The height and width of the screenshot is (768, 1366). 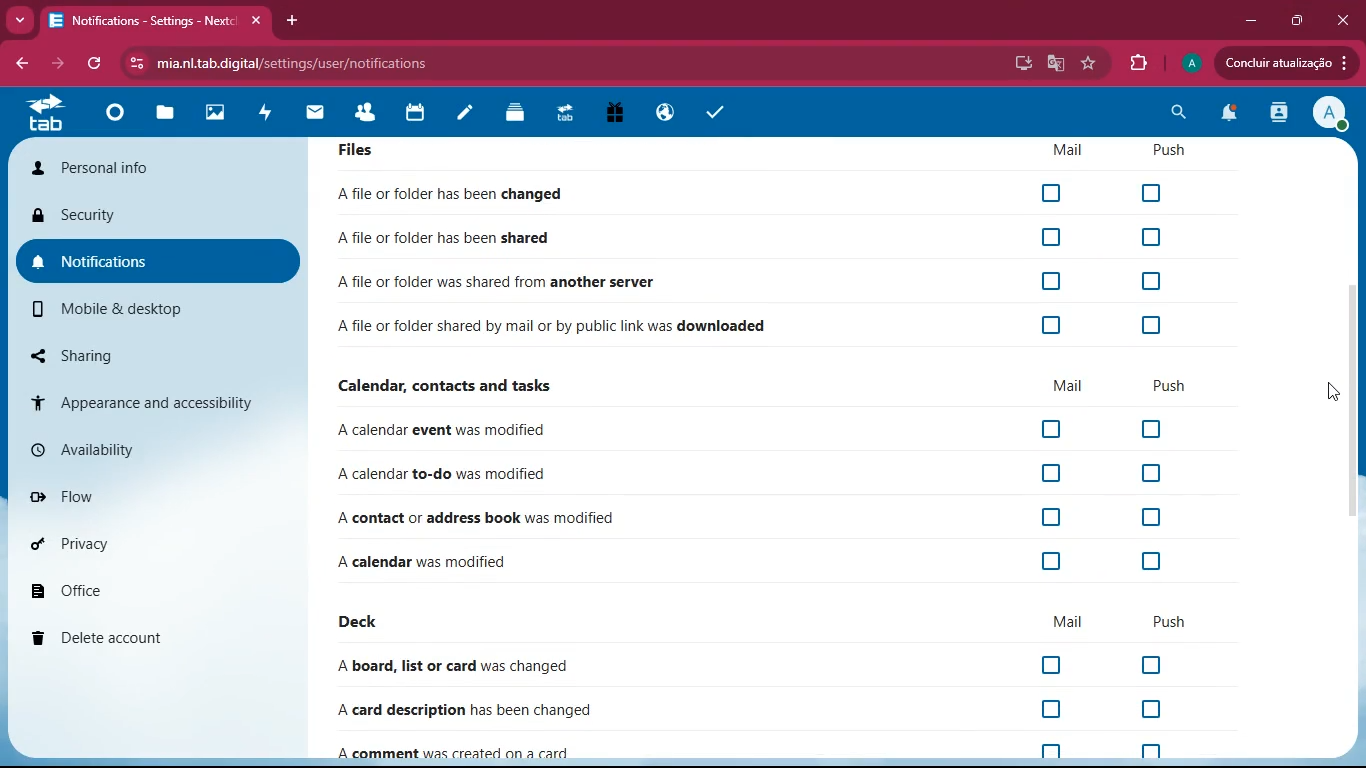 What do you see at coordinates (136, 546) in the screenshot?
I see `privacy` at bounding box center [136, 546].